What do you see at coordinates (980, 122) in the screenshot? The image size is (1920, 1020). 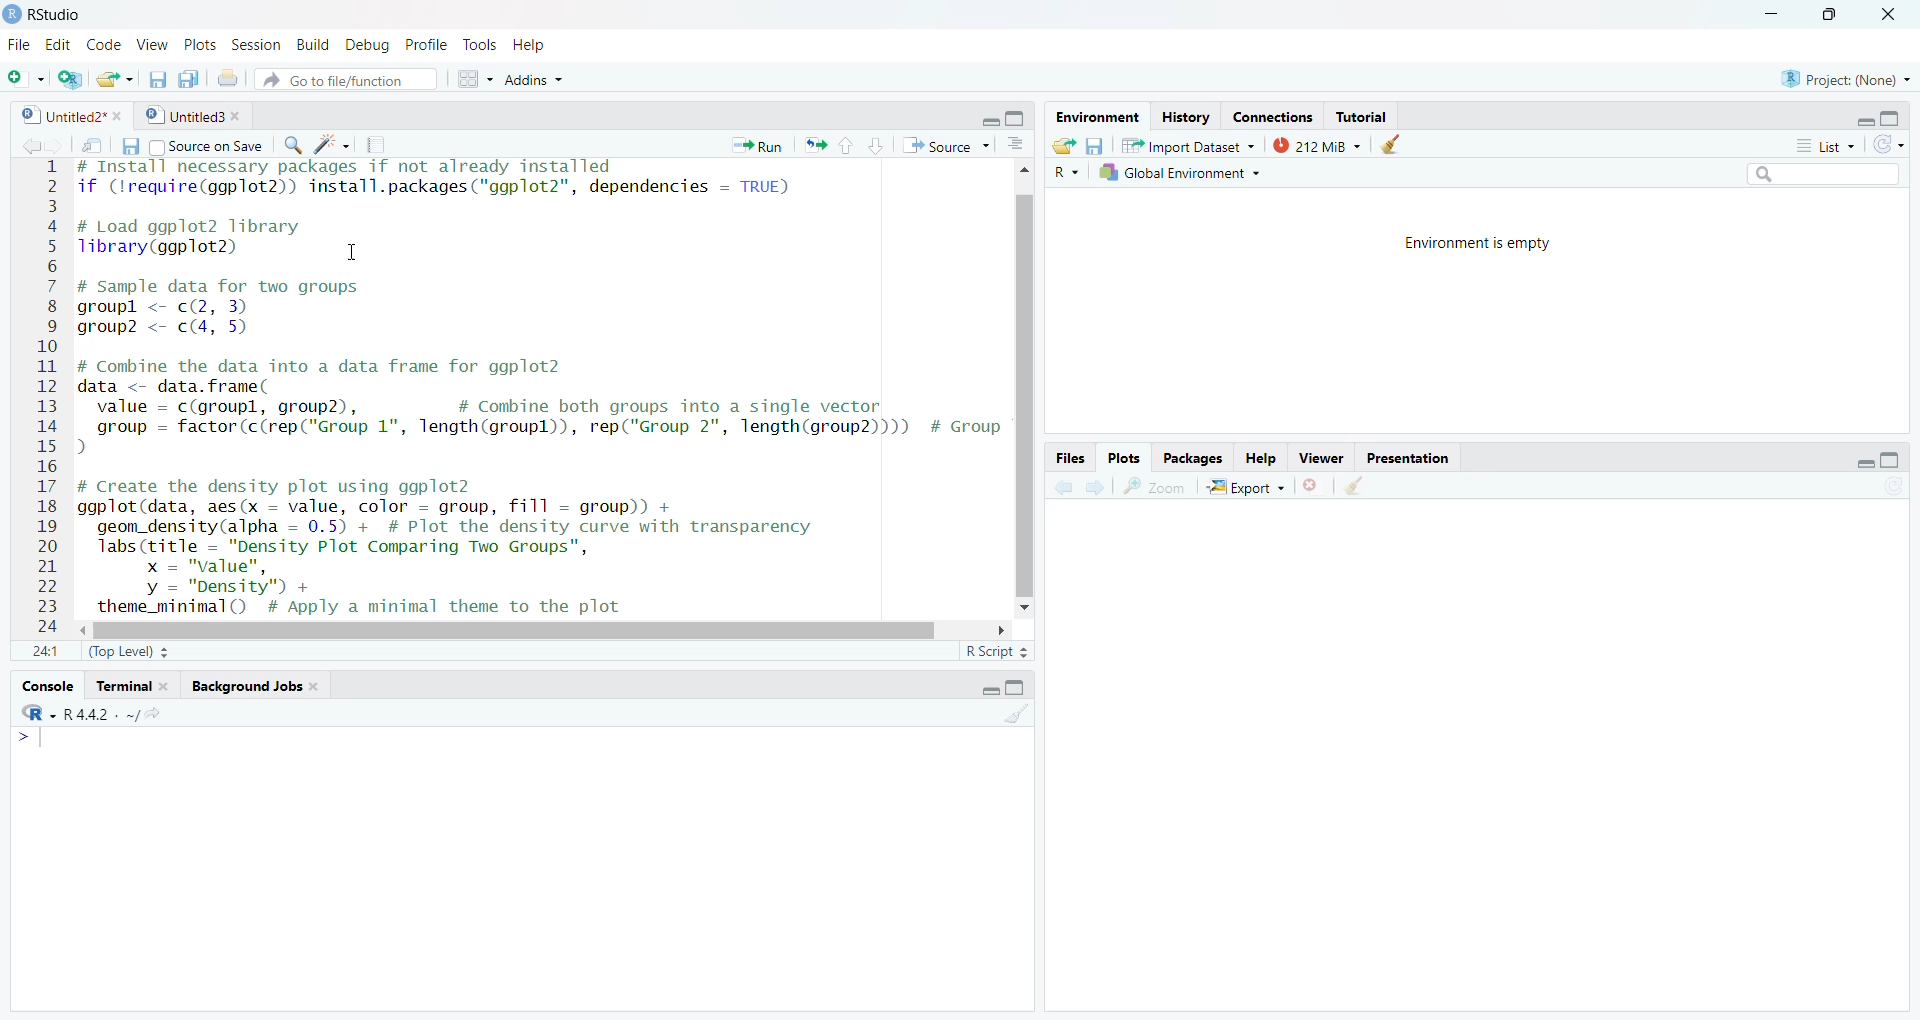 I see `minimize` at bounding box center [980, 122].